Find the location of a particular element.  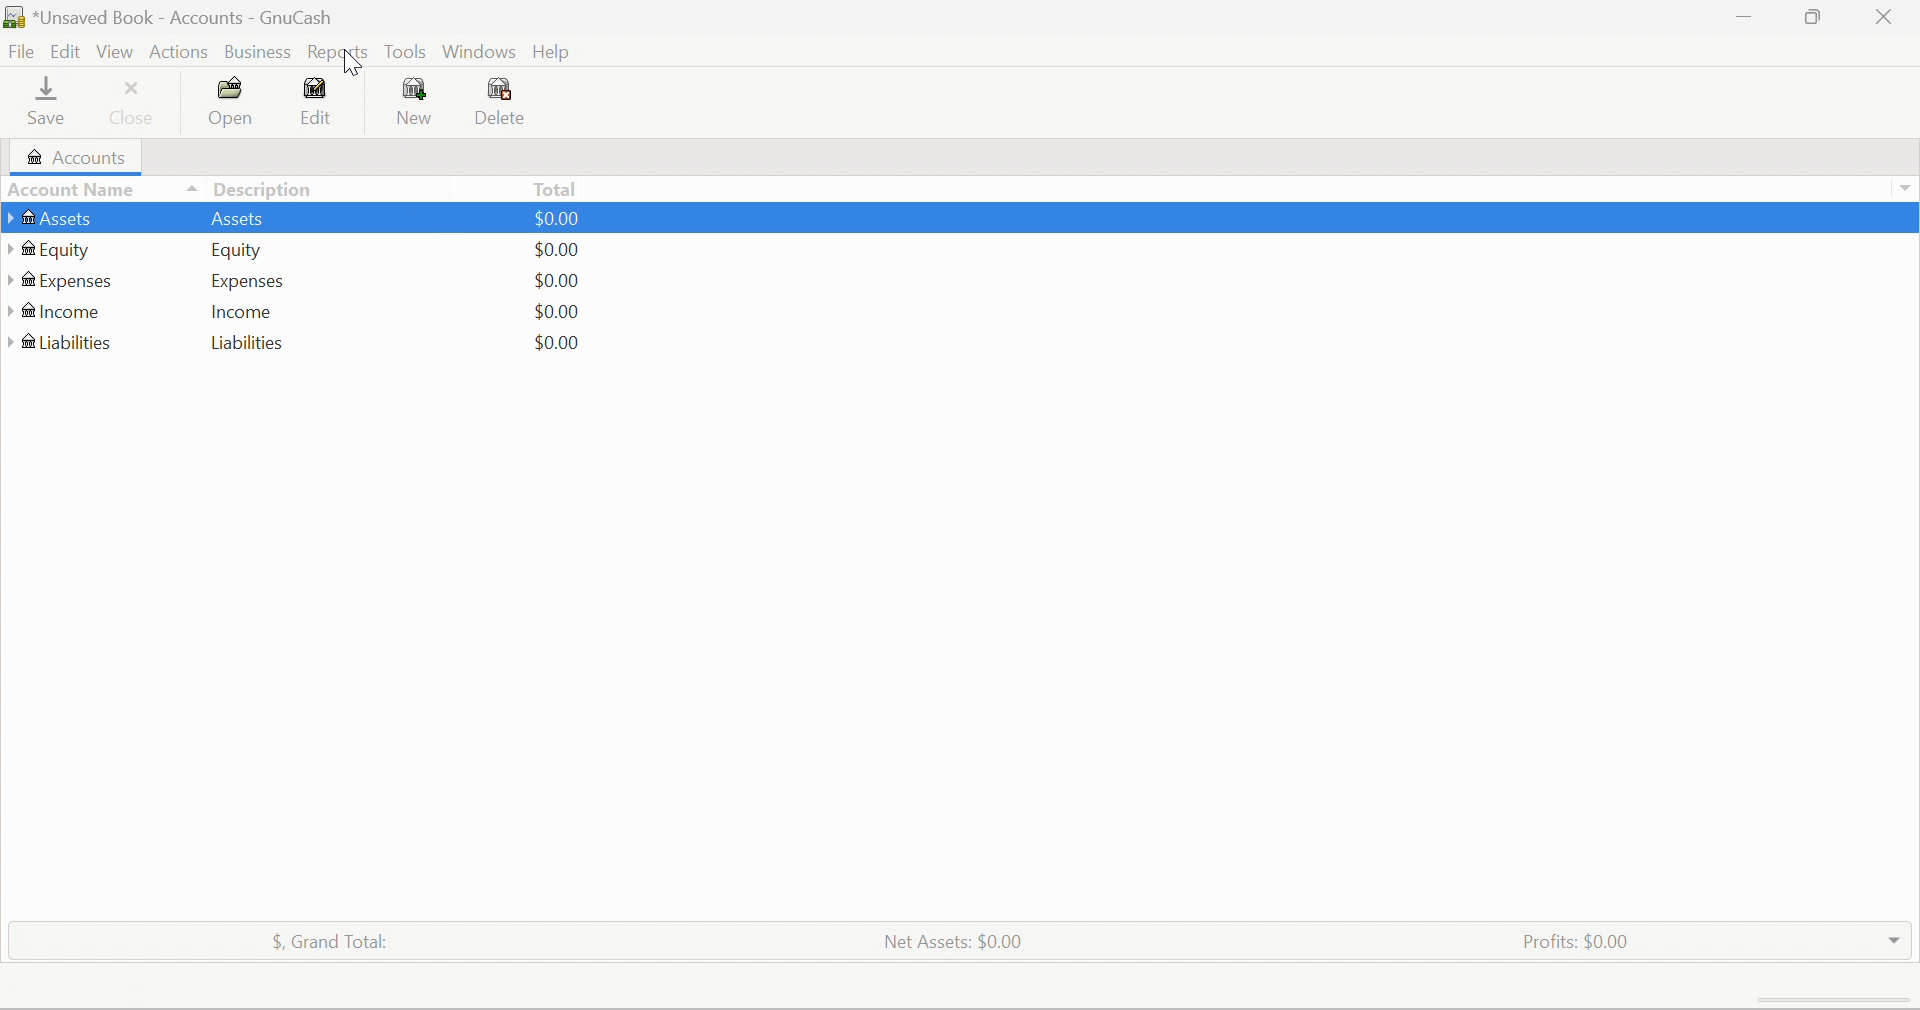

Tools is located at coordinates (404, 50).